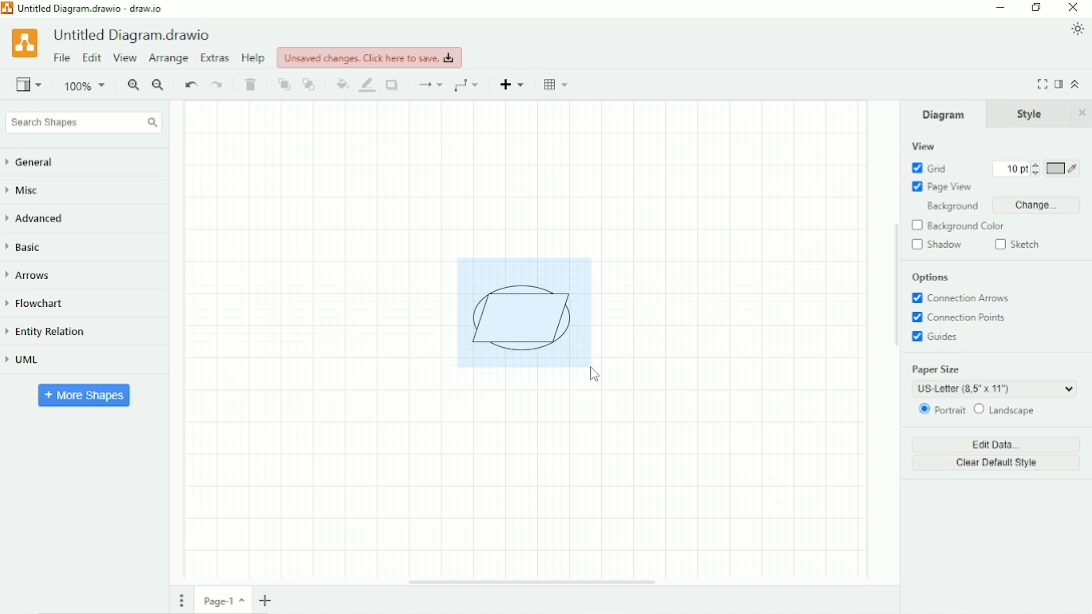 Image resolution: width=1092 pixels, height=614 pixels. I want to click on To back, so click(310, 84).